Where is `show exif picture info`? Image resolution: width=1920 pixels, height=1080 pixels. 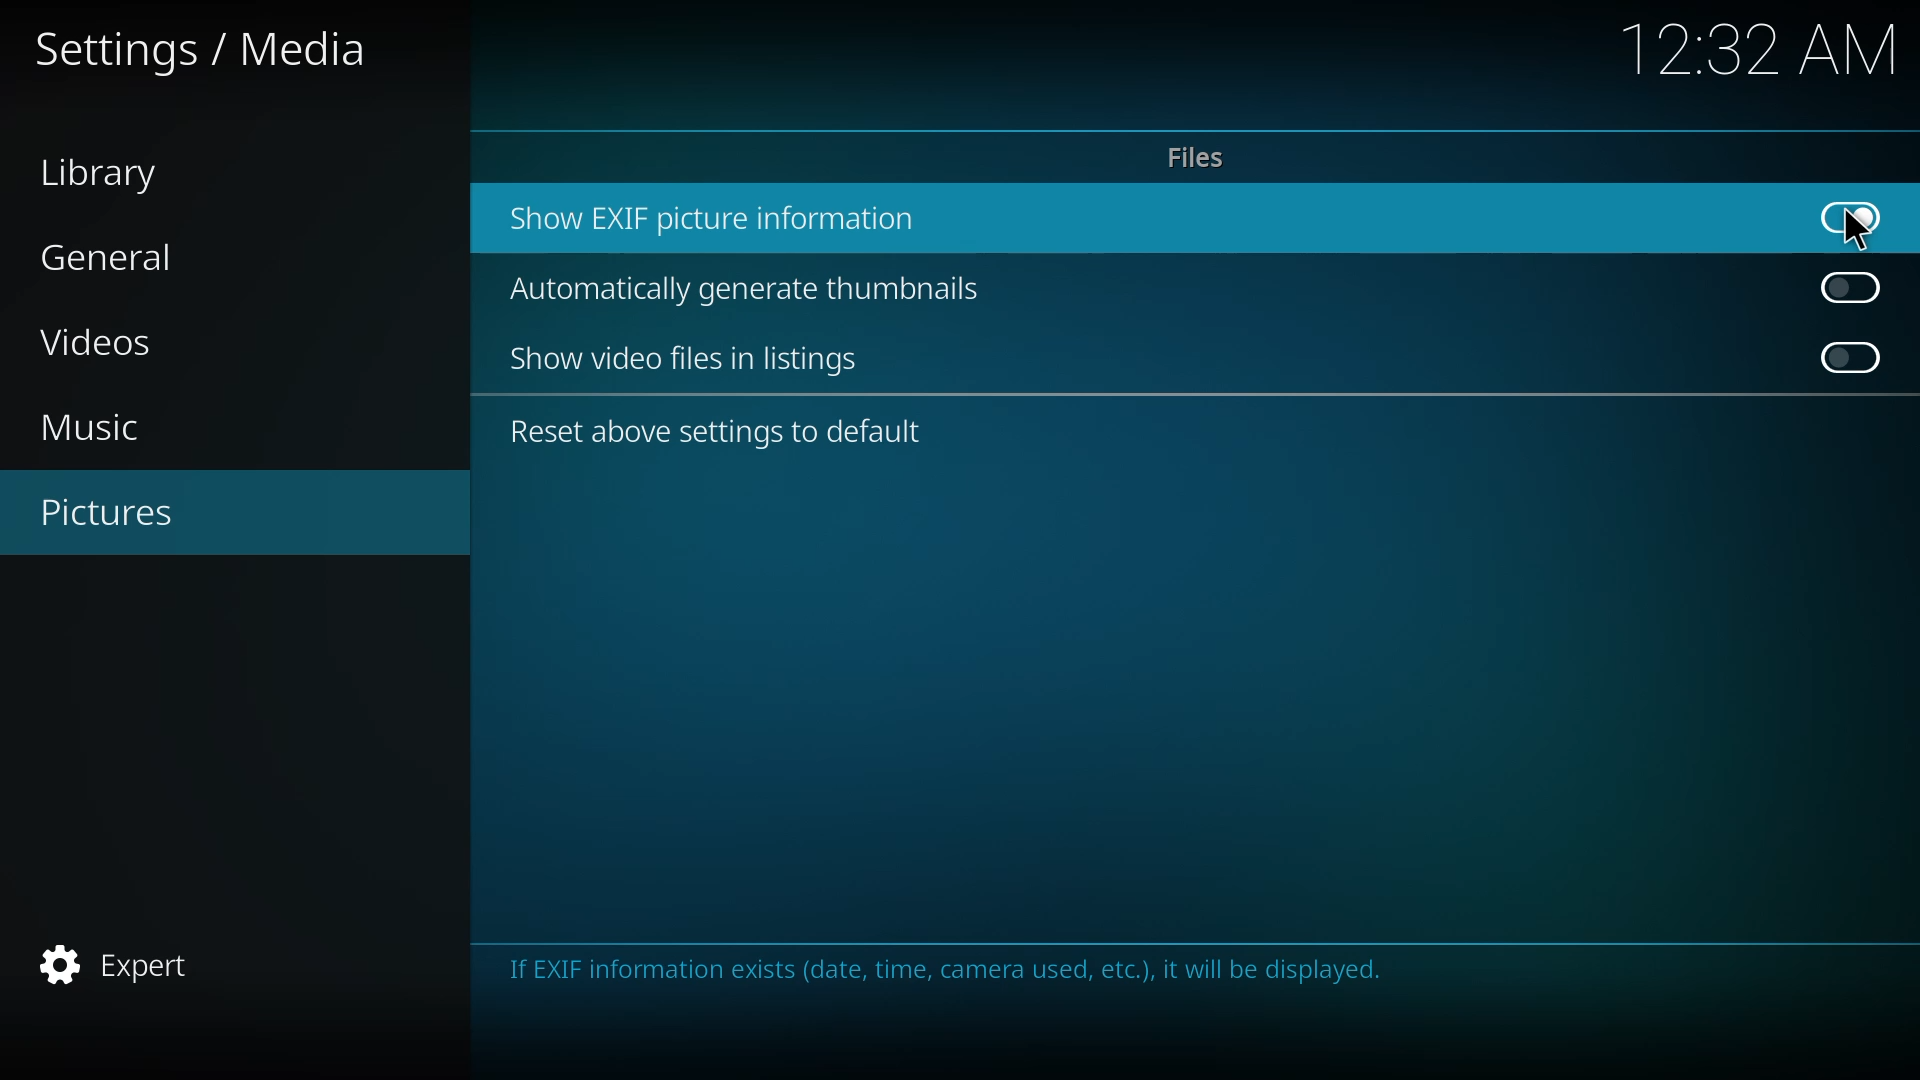
show exif picture info is located at coordinates (718, 218).